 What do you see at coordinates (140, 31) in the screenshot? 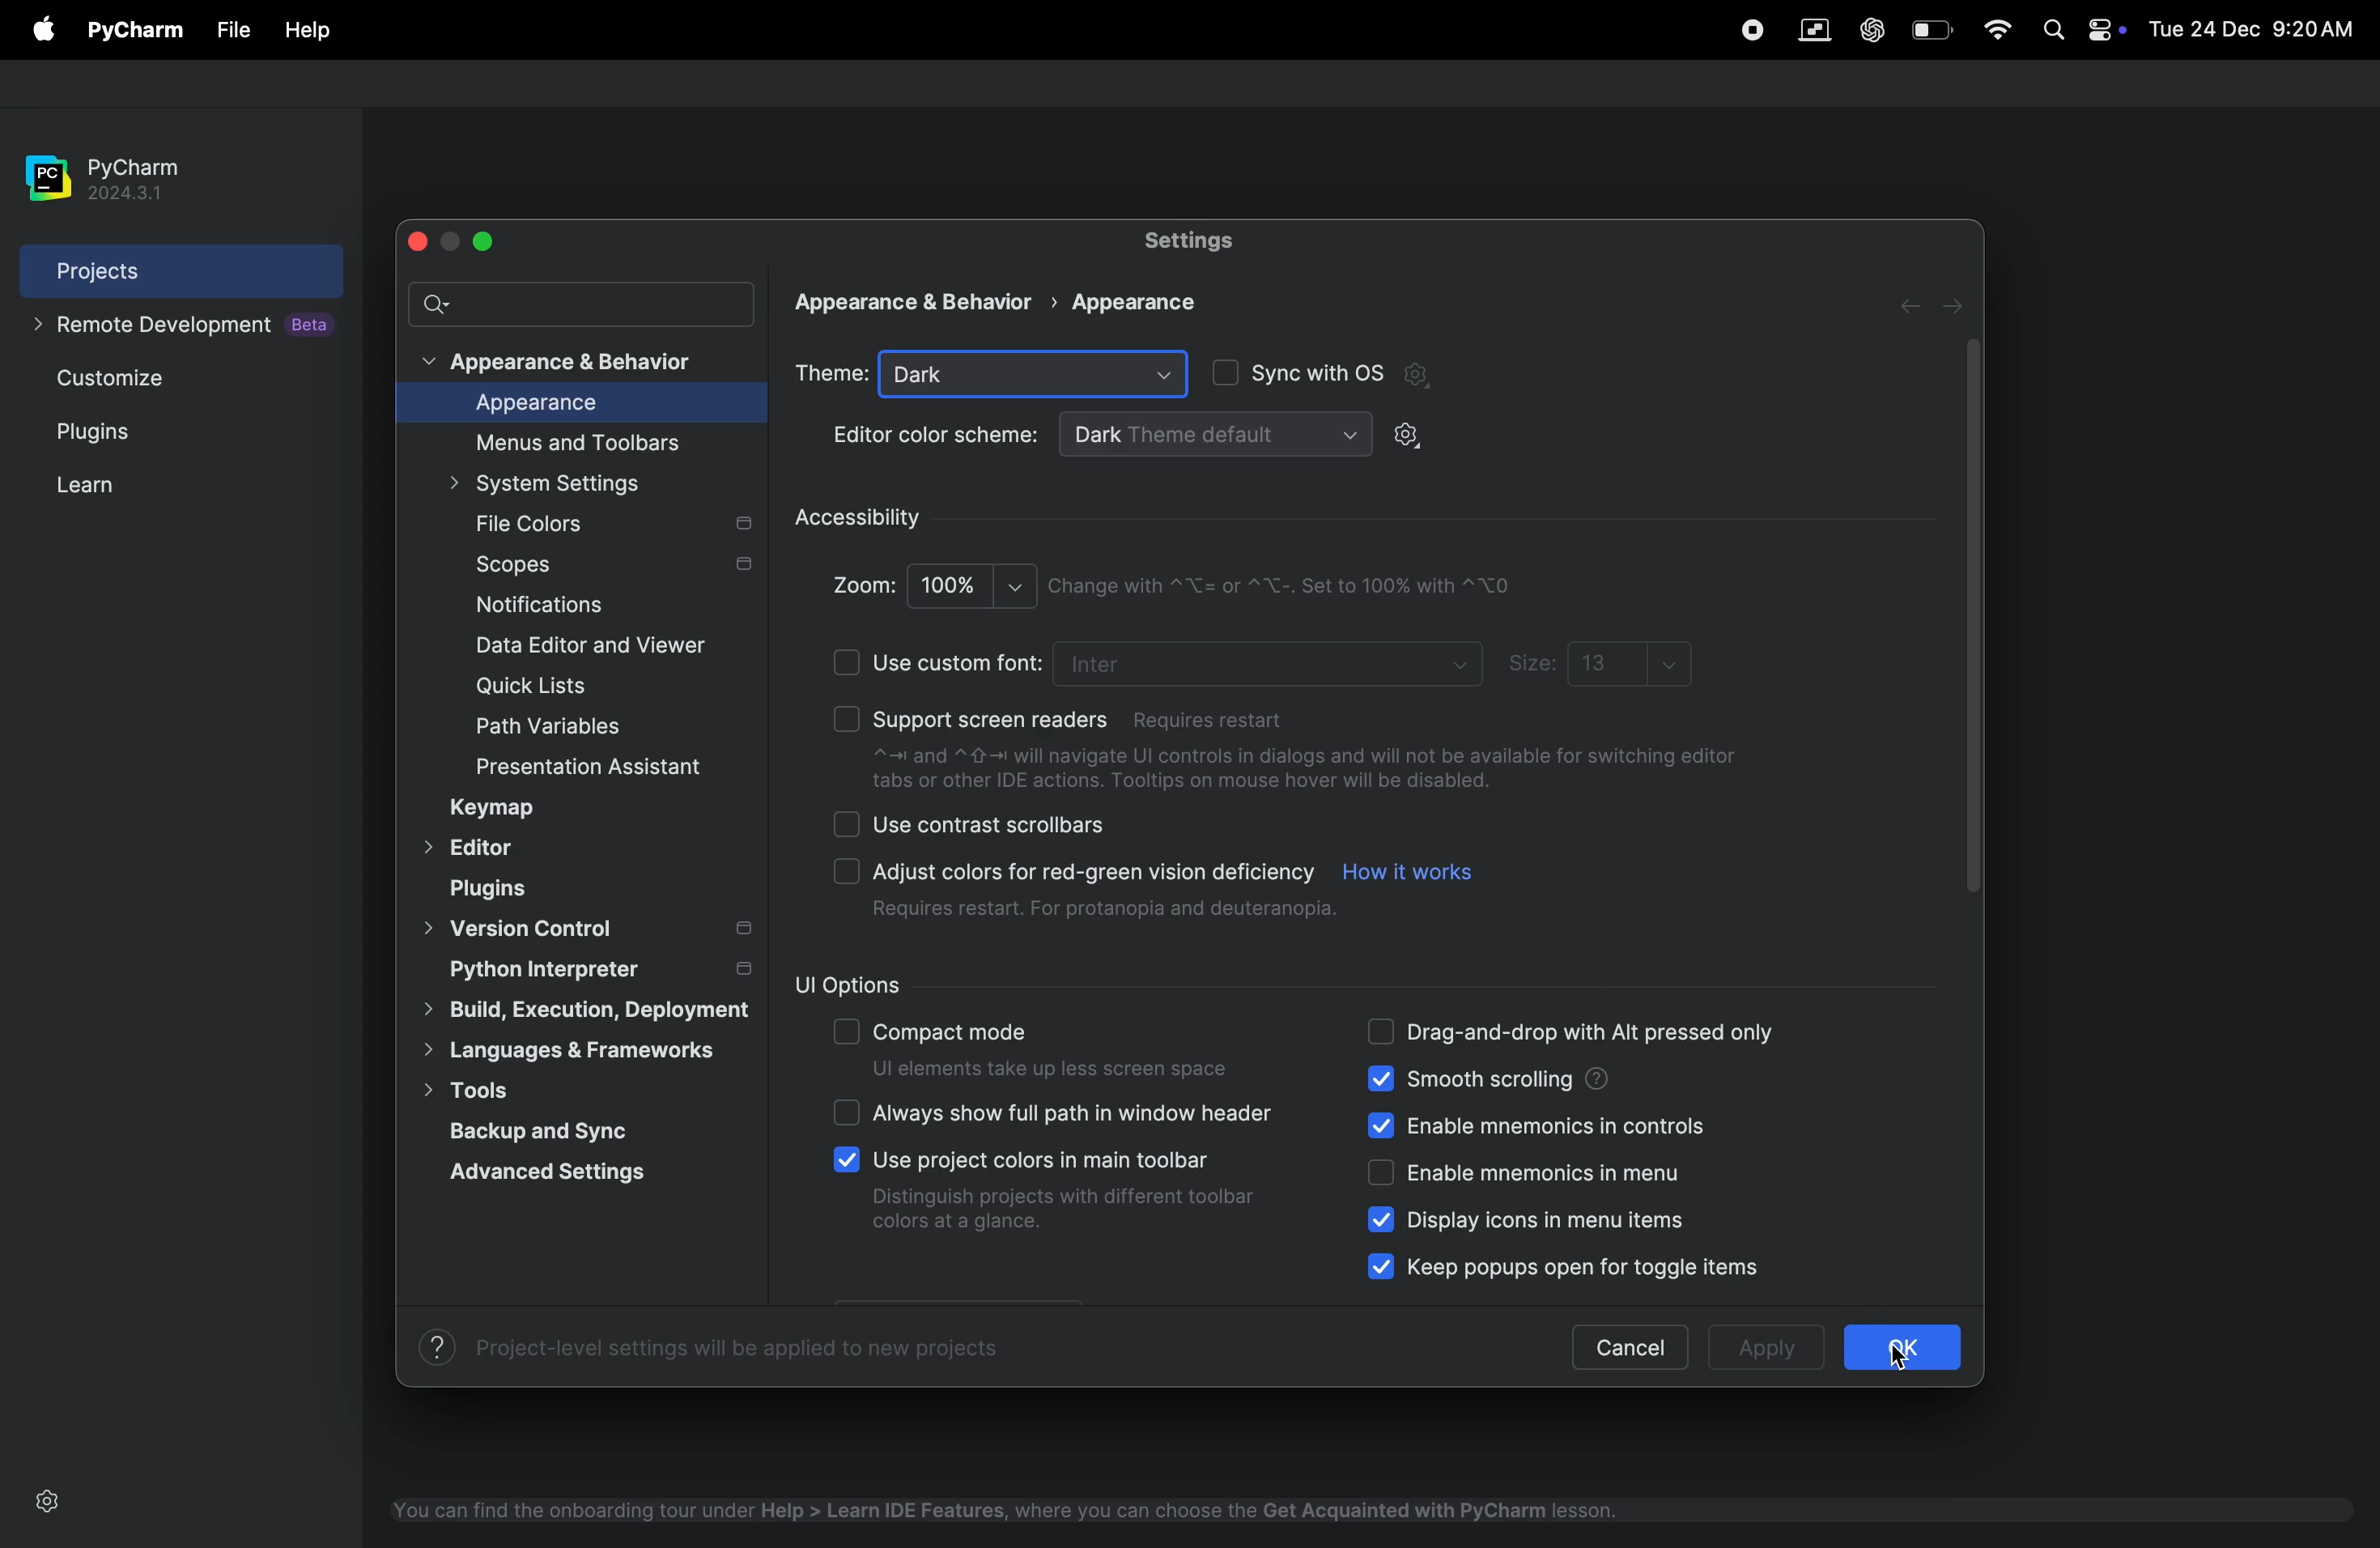
I see `pycharm` at bounding box center [140, 31].